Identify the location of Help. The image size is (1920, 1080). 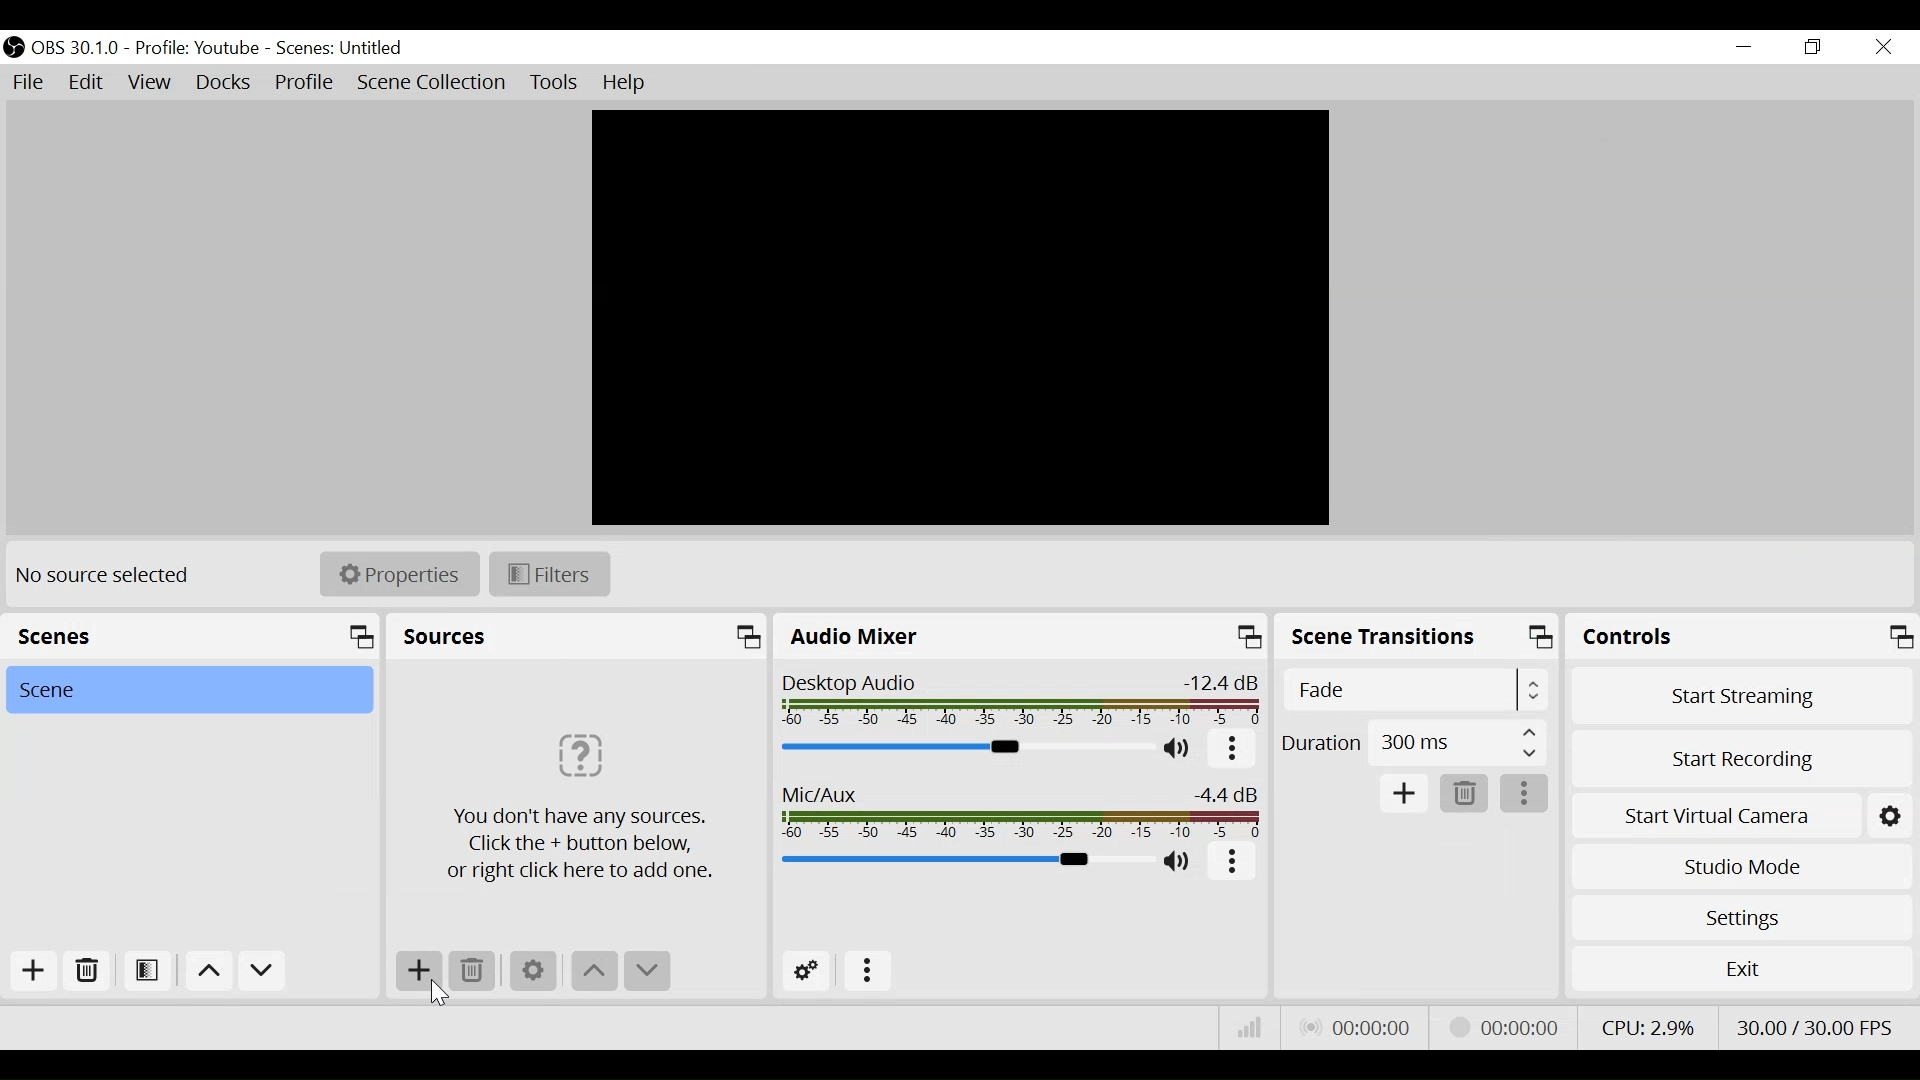
(631, 82).